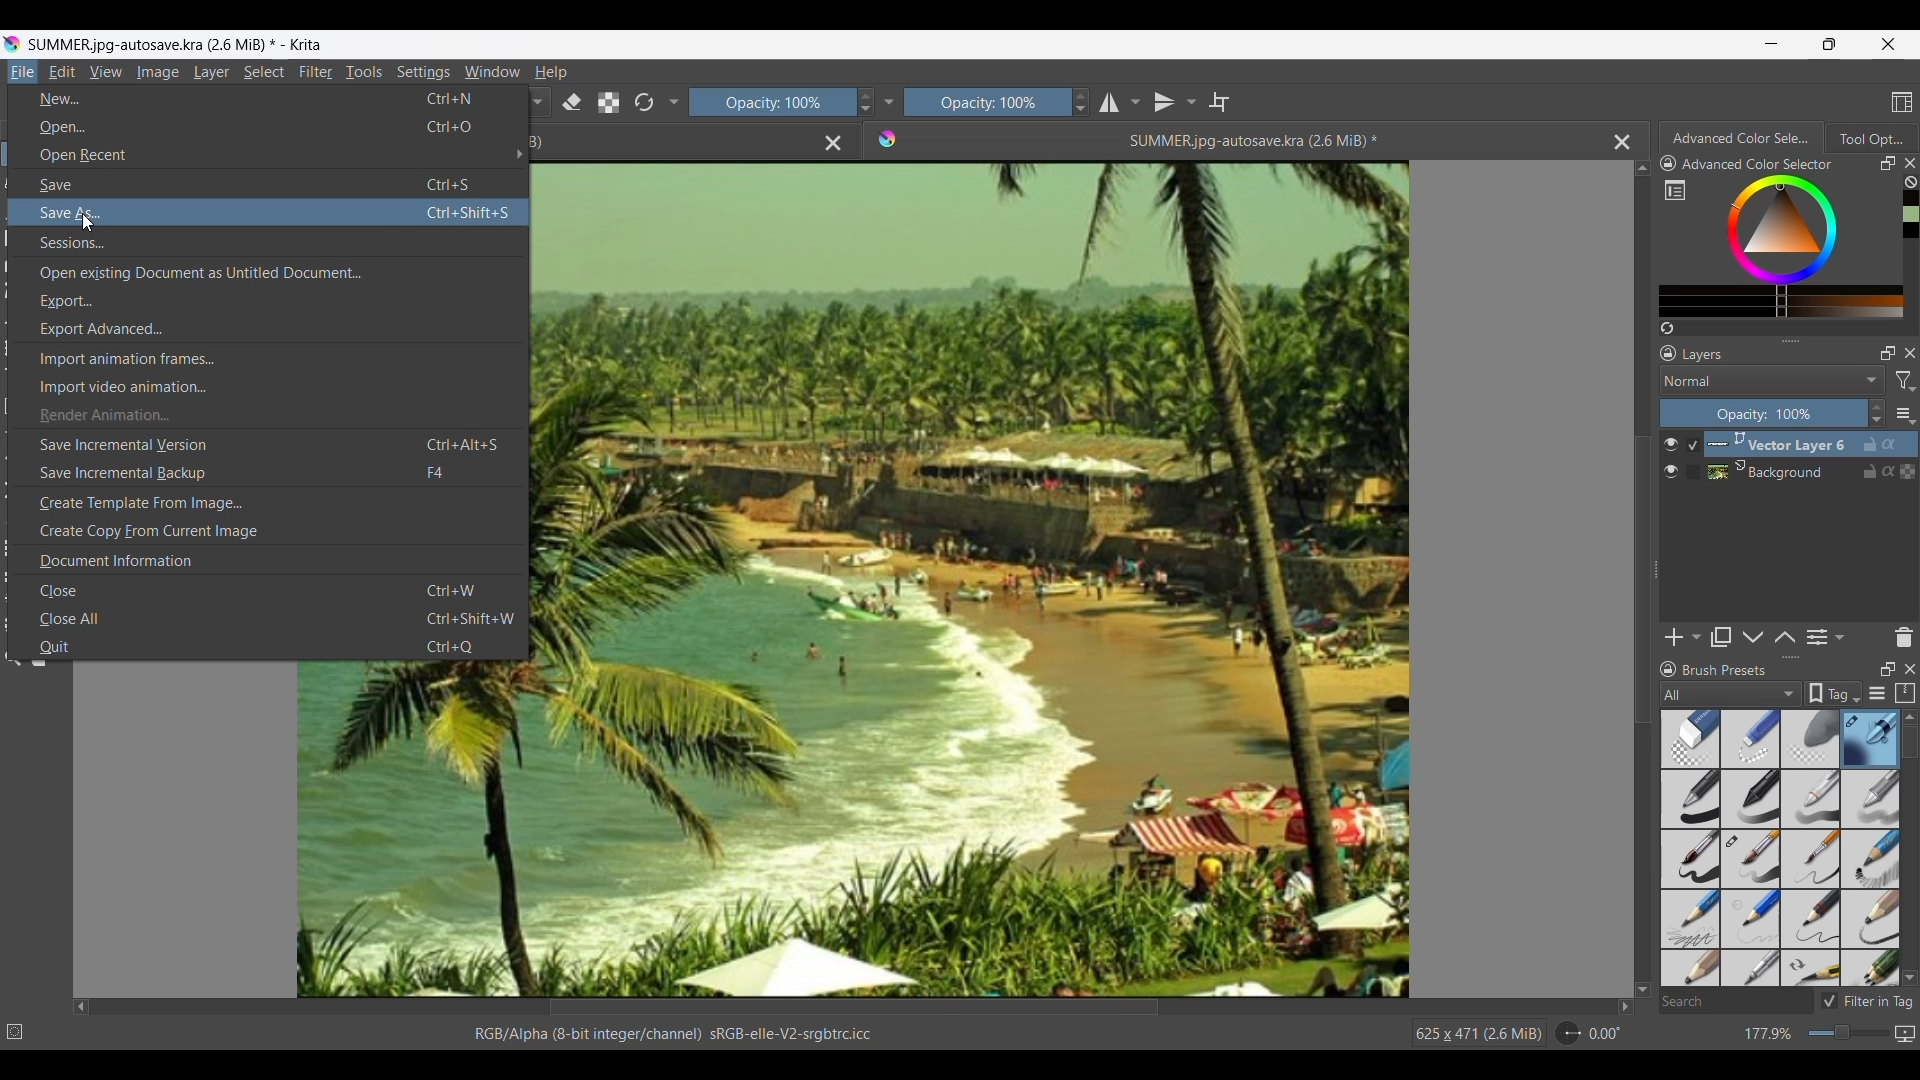 The image size is (1920, 1080). Describe the element at coordinates (1902, 102) in the screenshot. I see `Choose workspace` at that location.